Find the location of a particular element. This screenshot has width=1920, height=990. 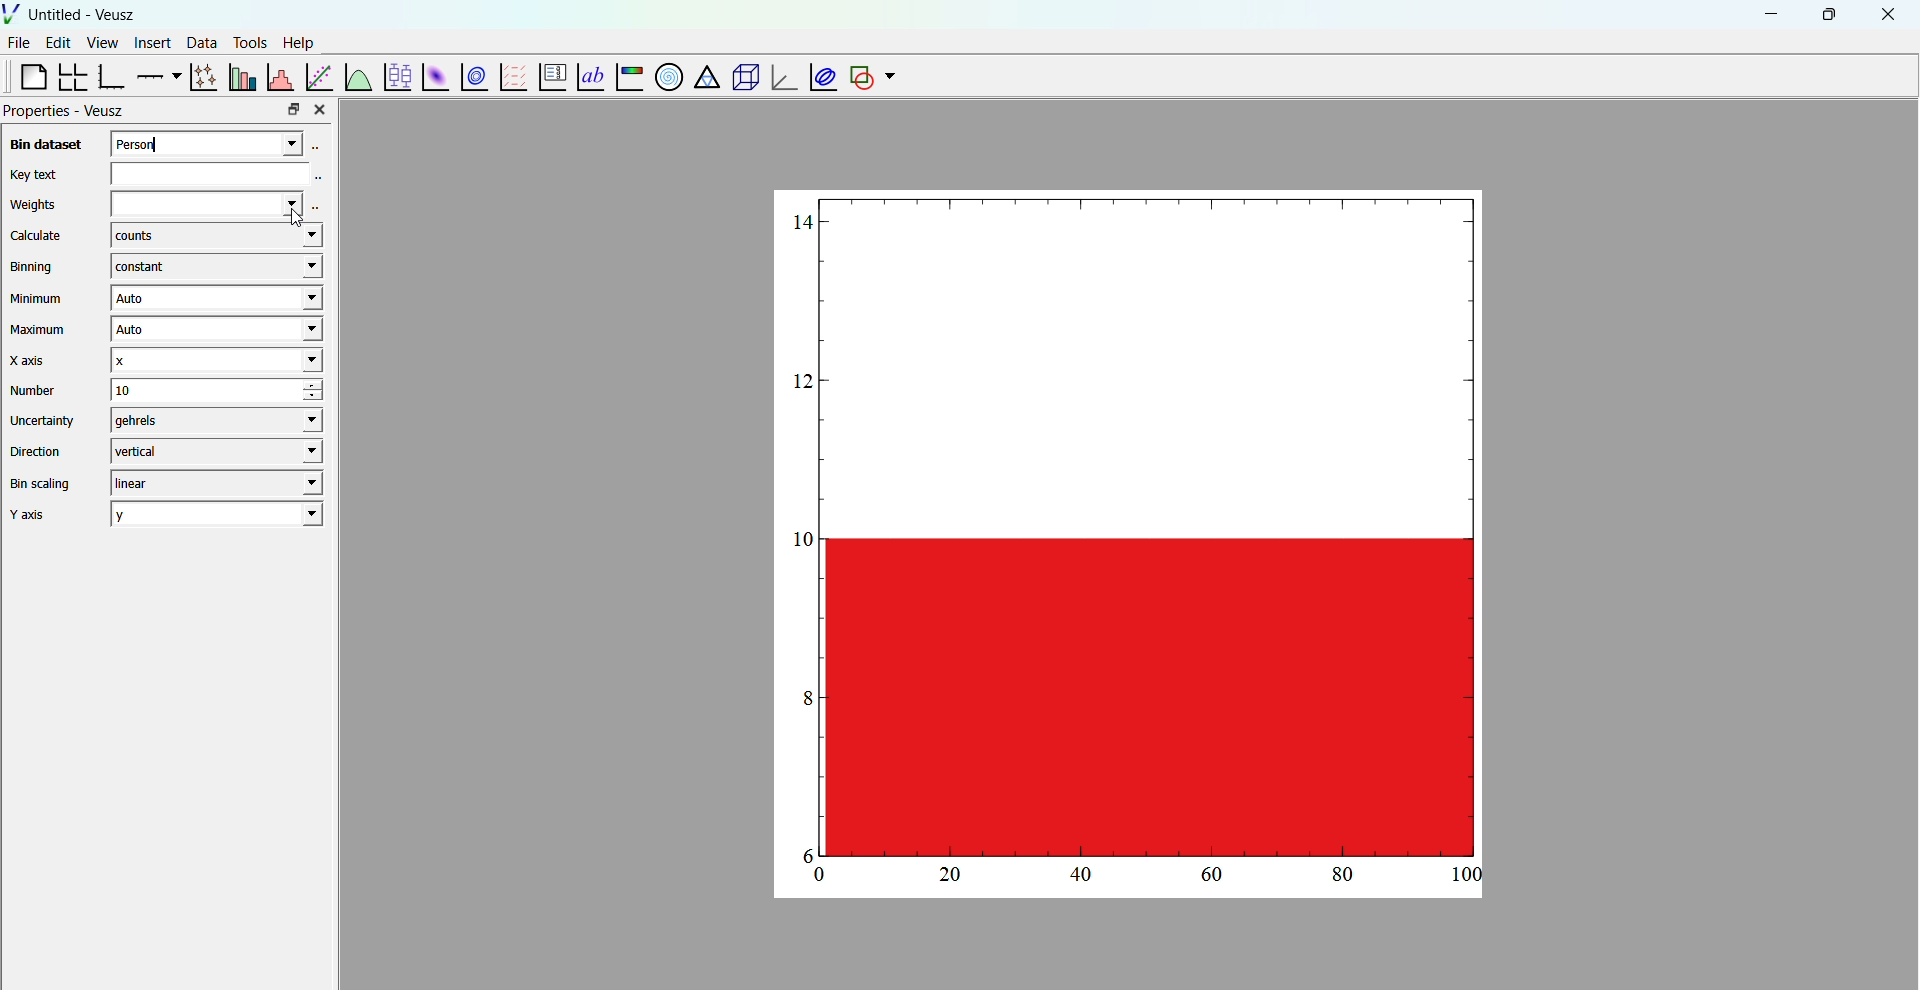

vertical is located at coordinates (215, 450).